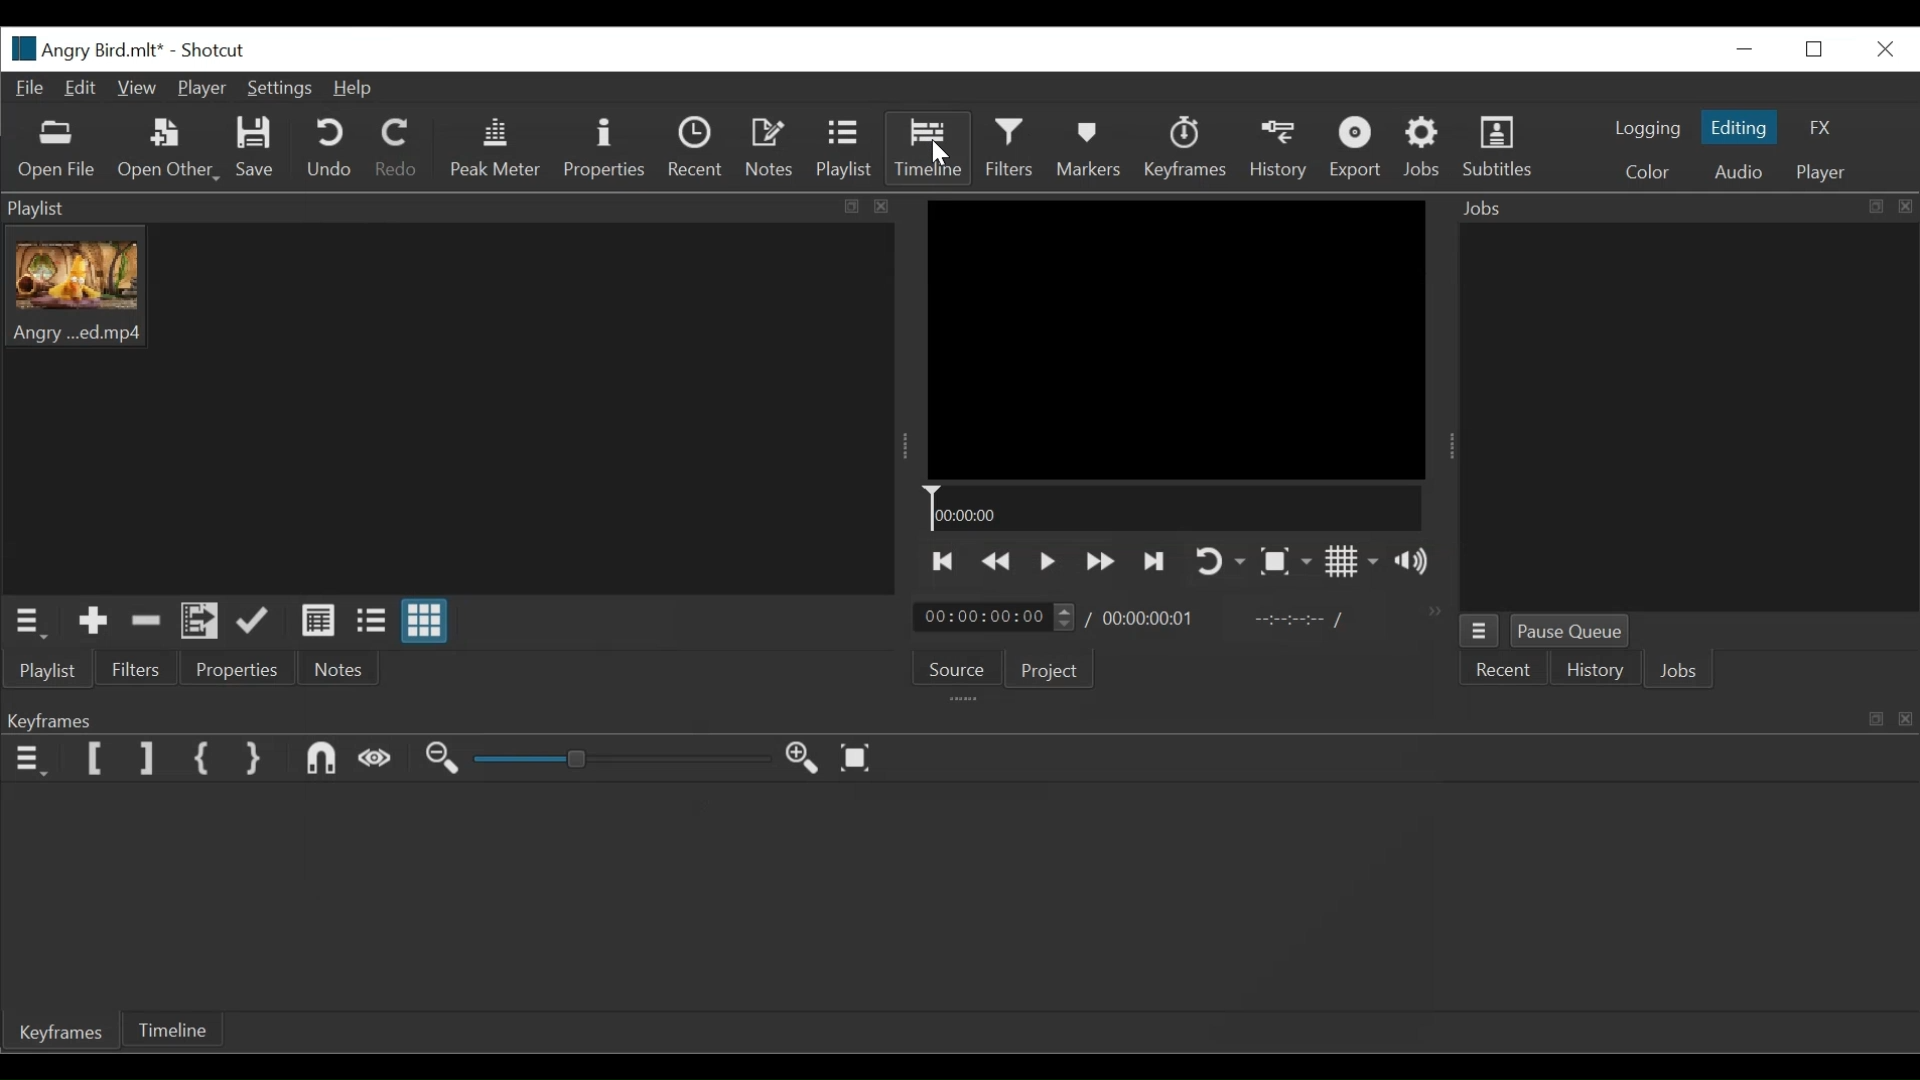 Image resolution: width=1920 pixels, height=1080 pixels. I want to click on Snap, so click(322, 760).